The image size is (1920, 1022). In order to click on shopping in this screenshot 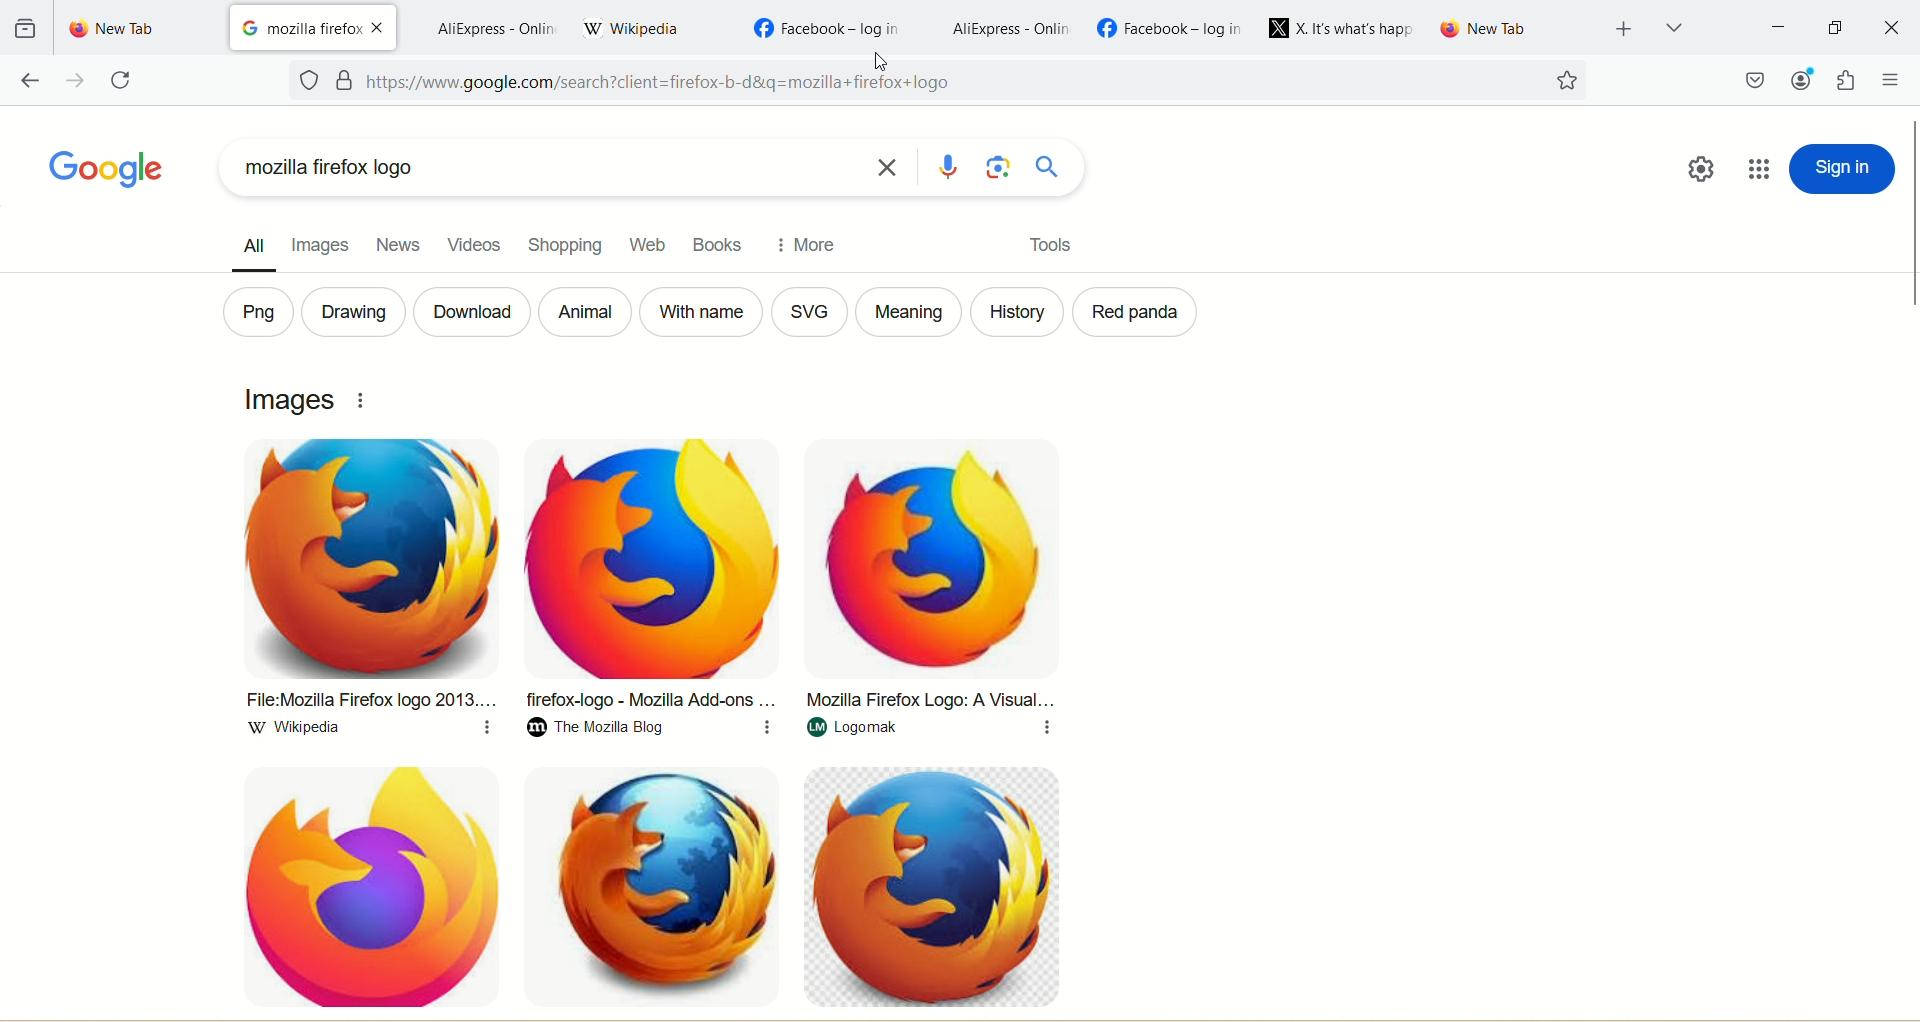, I will do `click(567, 244)`.